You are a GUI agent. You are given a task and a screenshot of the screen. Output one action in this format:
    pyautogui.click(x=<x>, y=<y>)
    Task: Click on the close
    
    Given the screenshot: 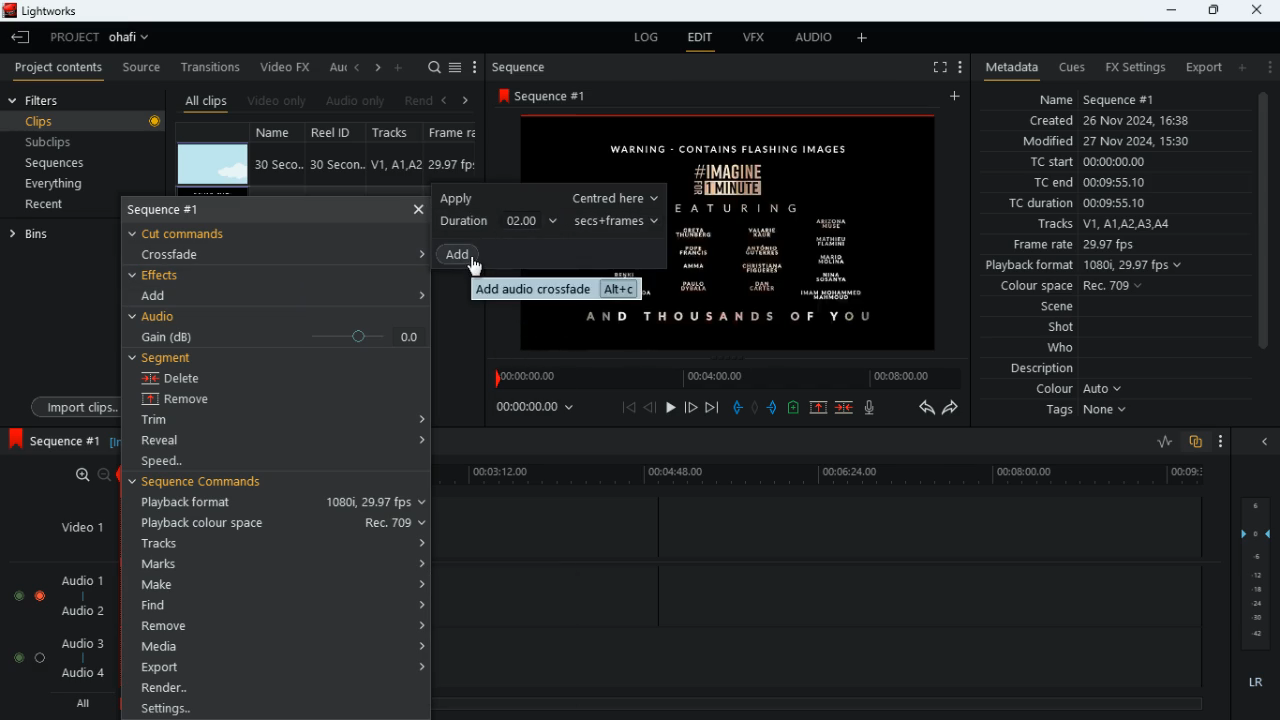 What is the action you would take?
    pyautogui.click(x=1259, y=9)
    